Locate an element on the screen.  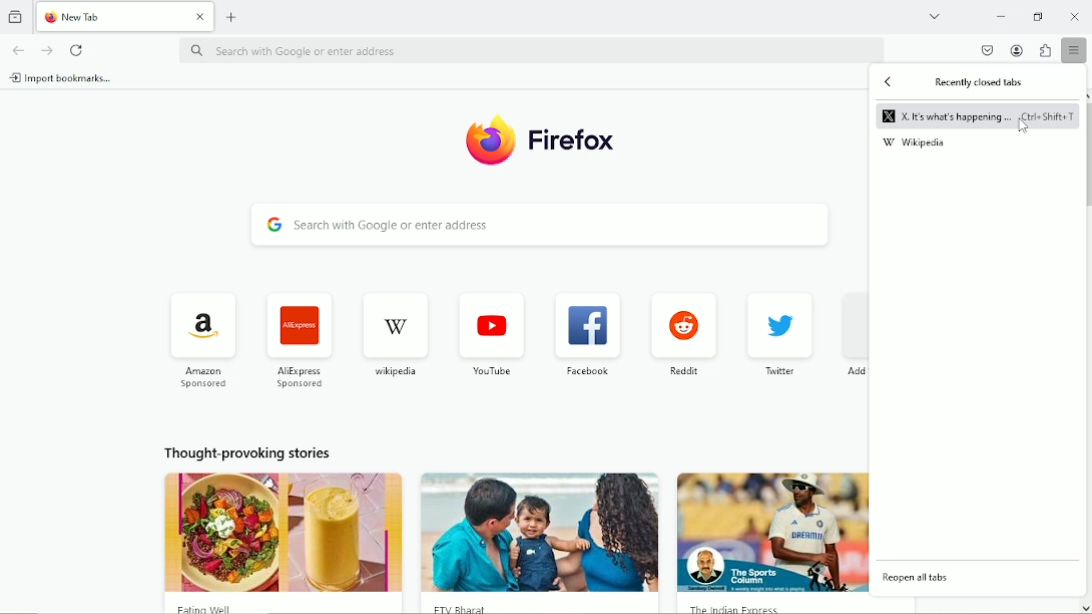
import bookmarks is located at coordinates (67, 79).